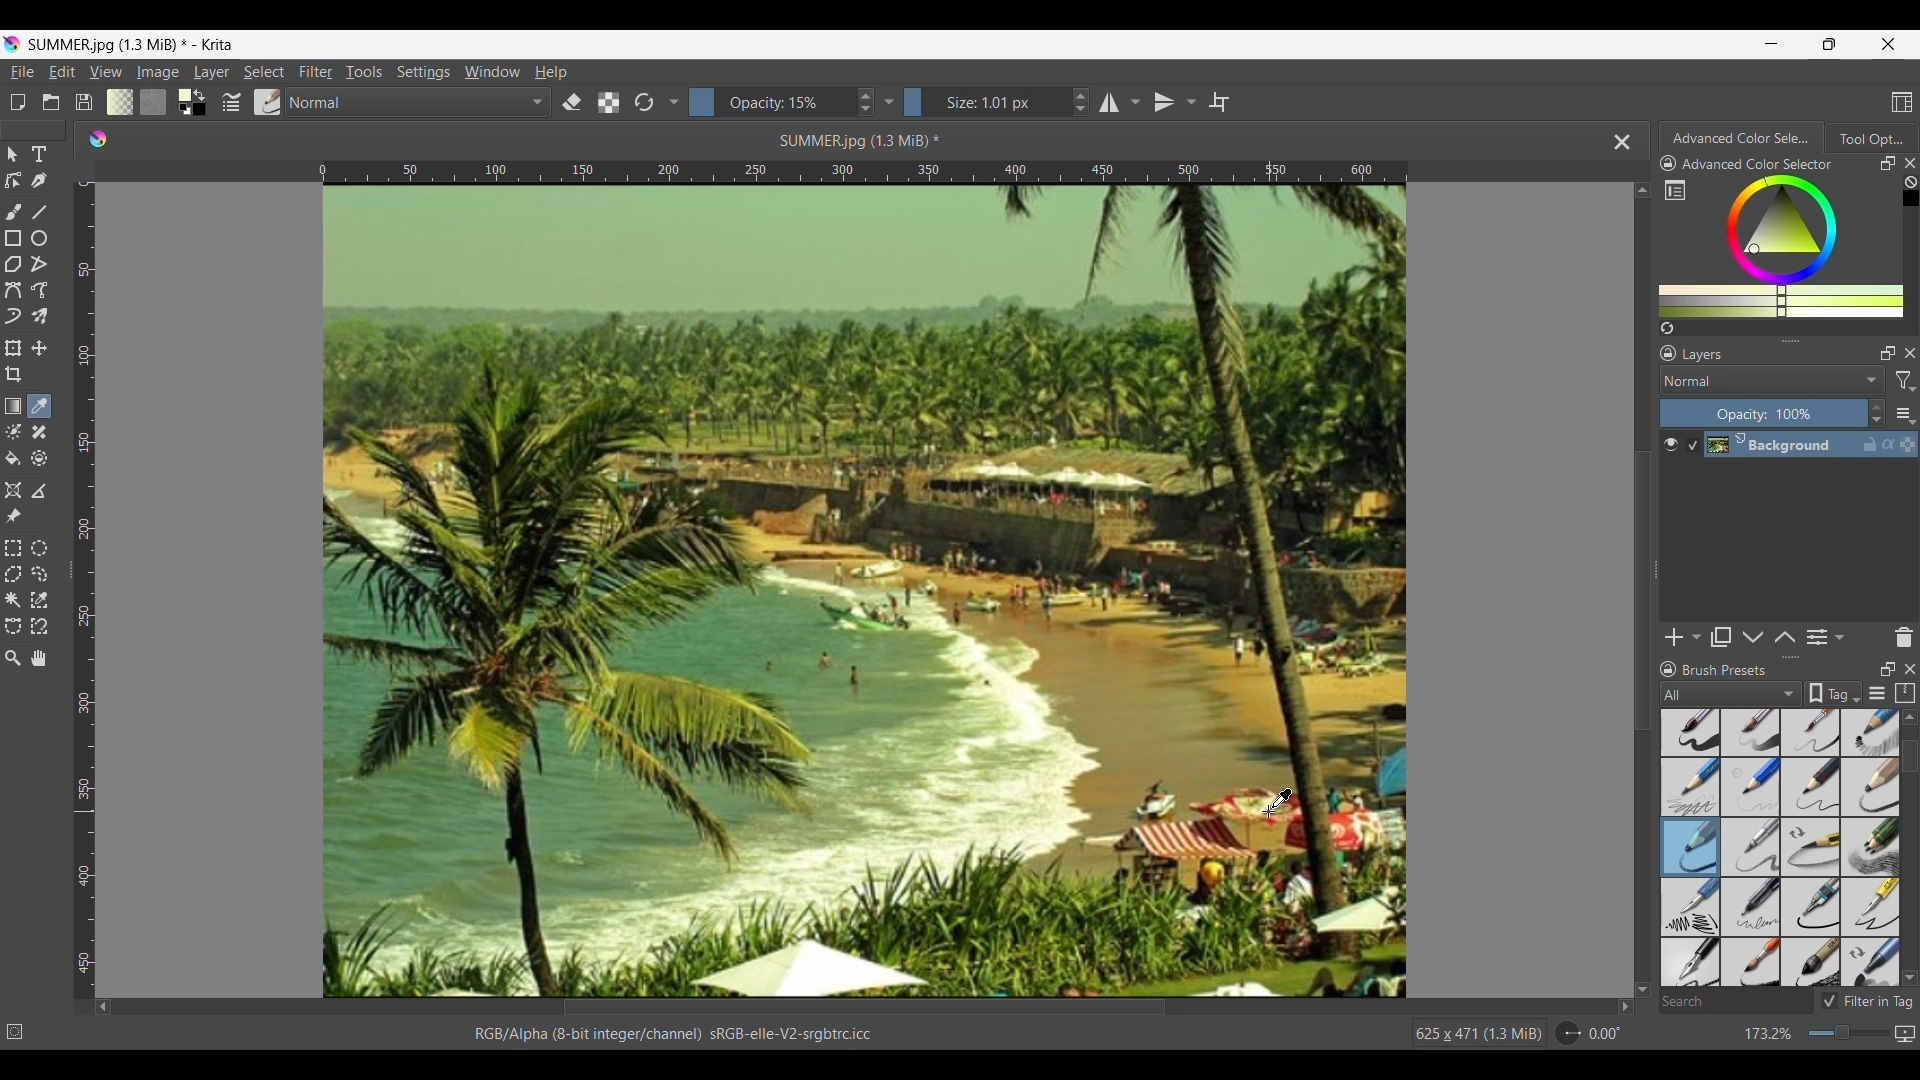 The width and height of the screenshot is (1920, 1080). I want to click on Enclose and fill tool, so click(39, 459).